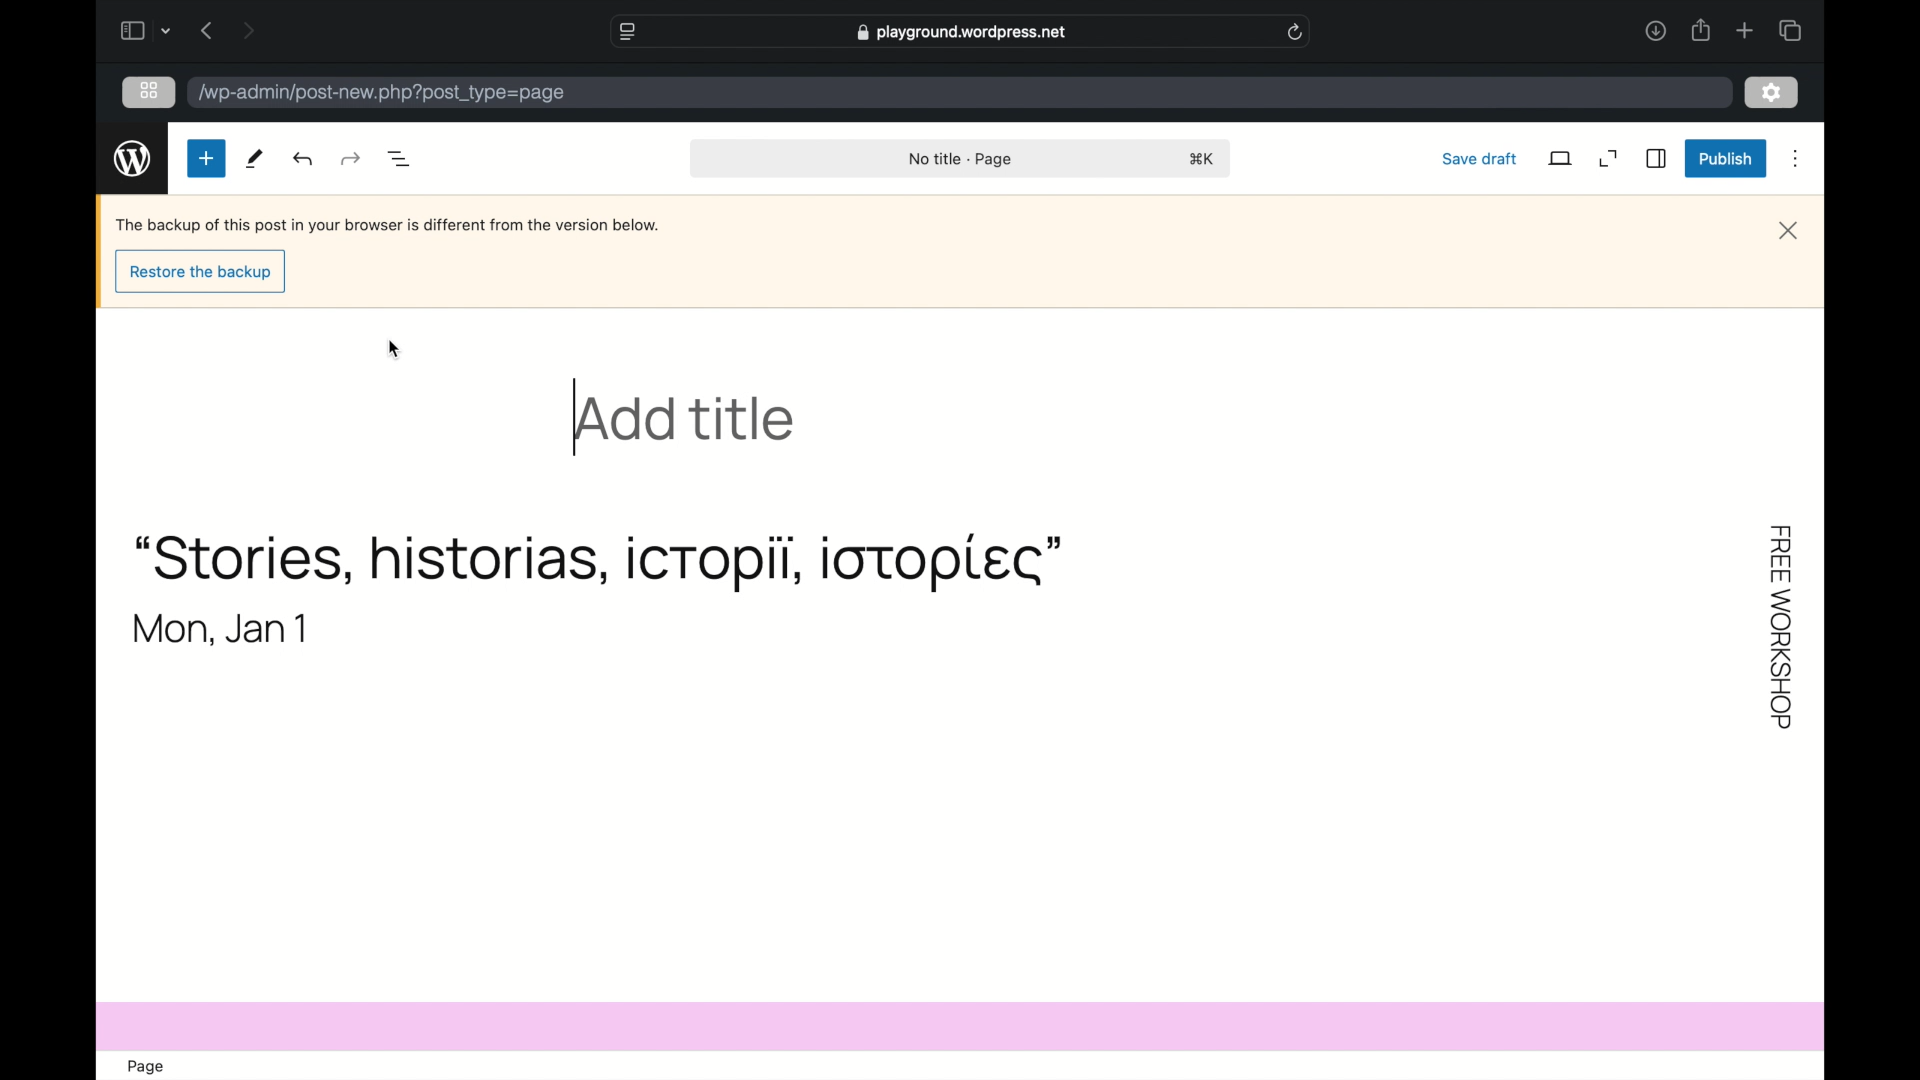 The image size is (1920, 1080). Describe the element at coordinates (353, 159) in the screenshot. I see `undo` at that location.